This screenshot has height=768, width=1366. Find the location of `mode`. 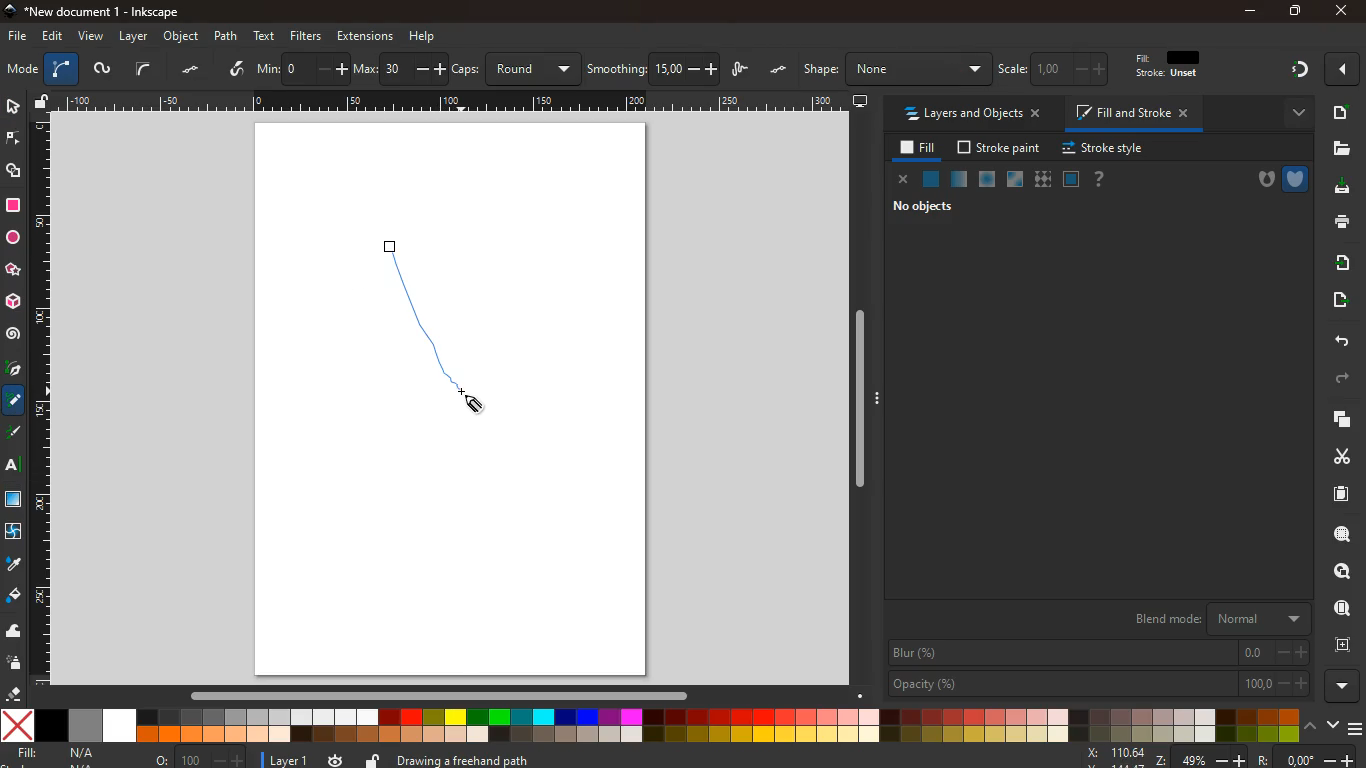

mode is located at coordinates (22, 71).